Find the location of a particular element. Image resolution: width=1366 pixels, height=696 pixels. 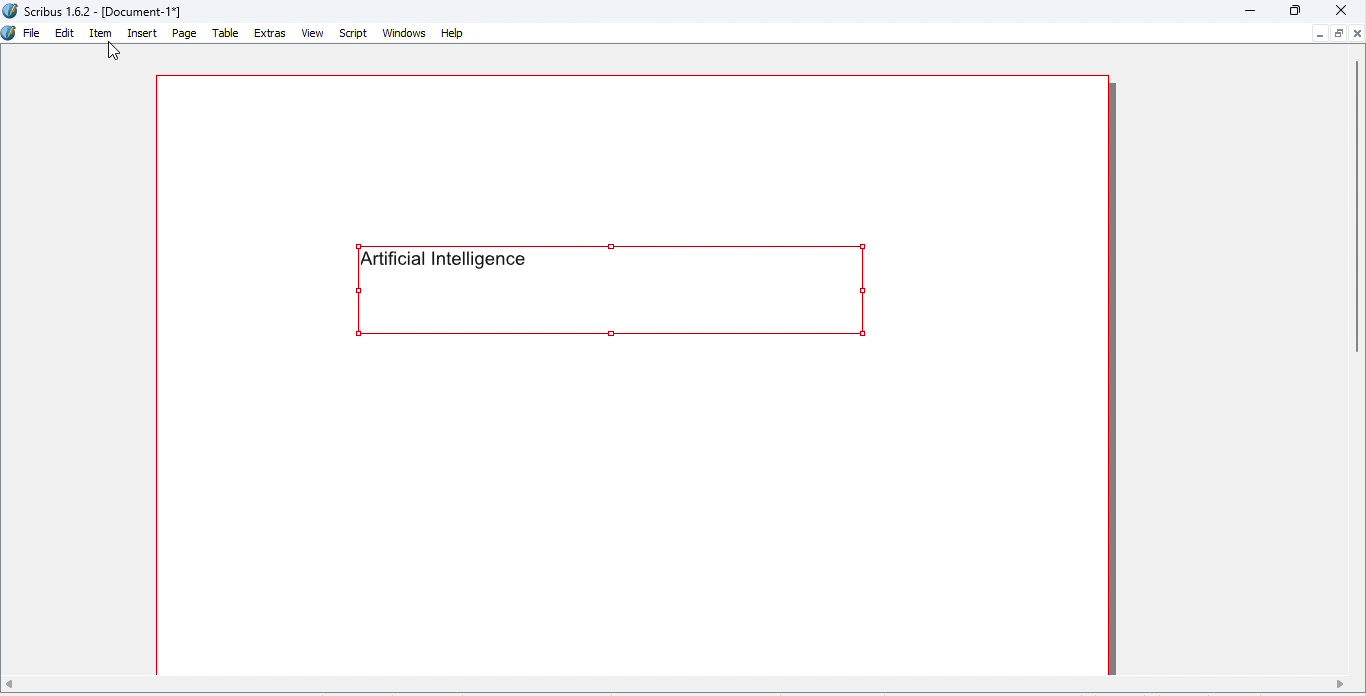

File is located at coordinates (31, 34).